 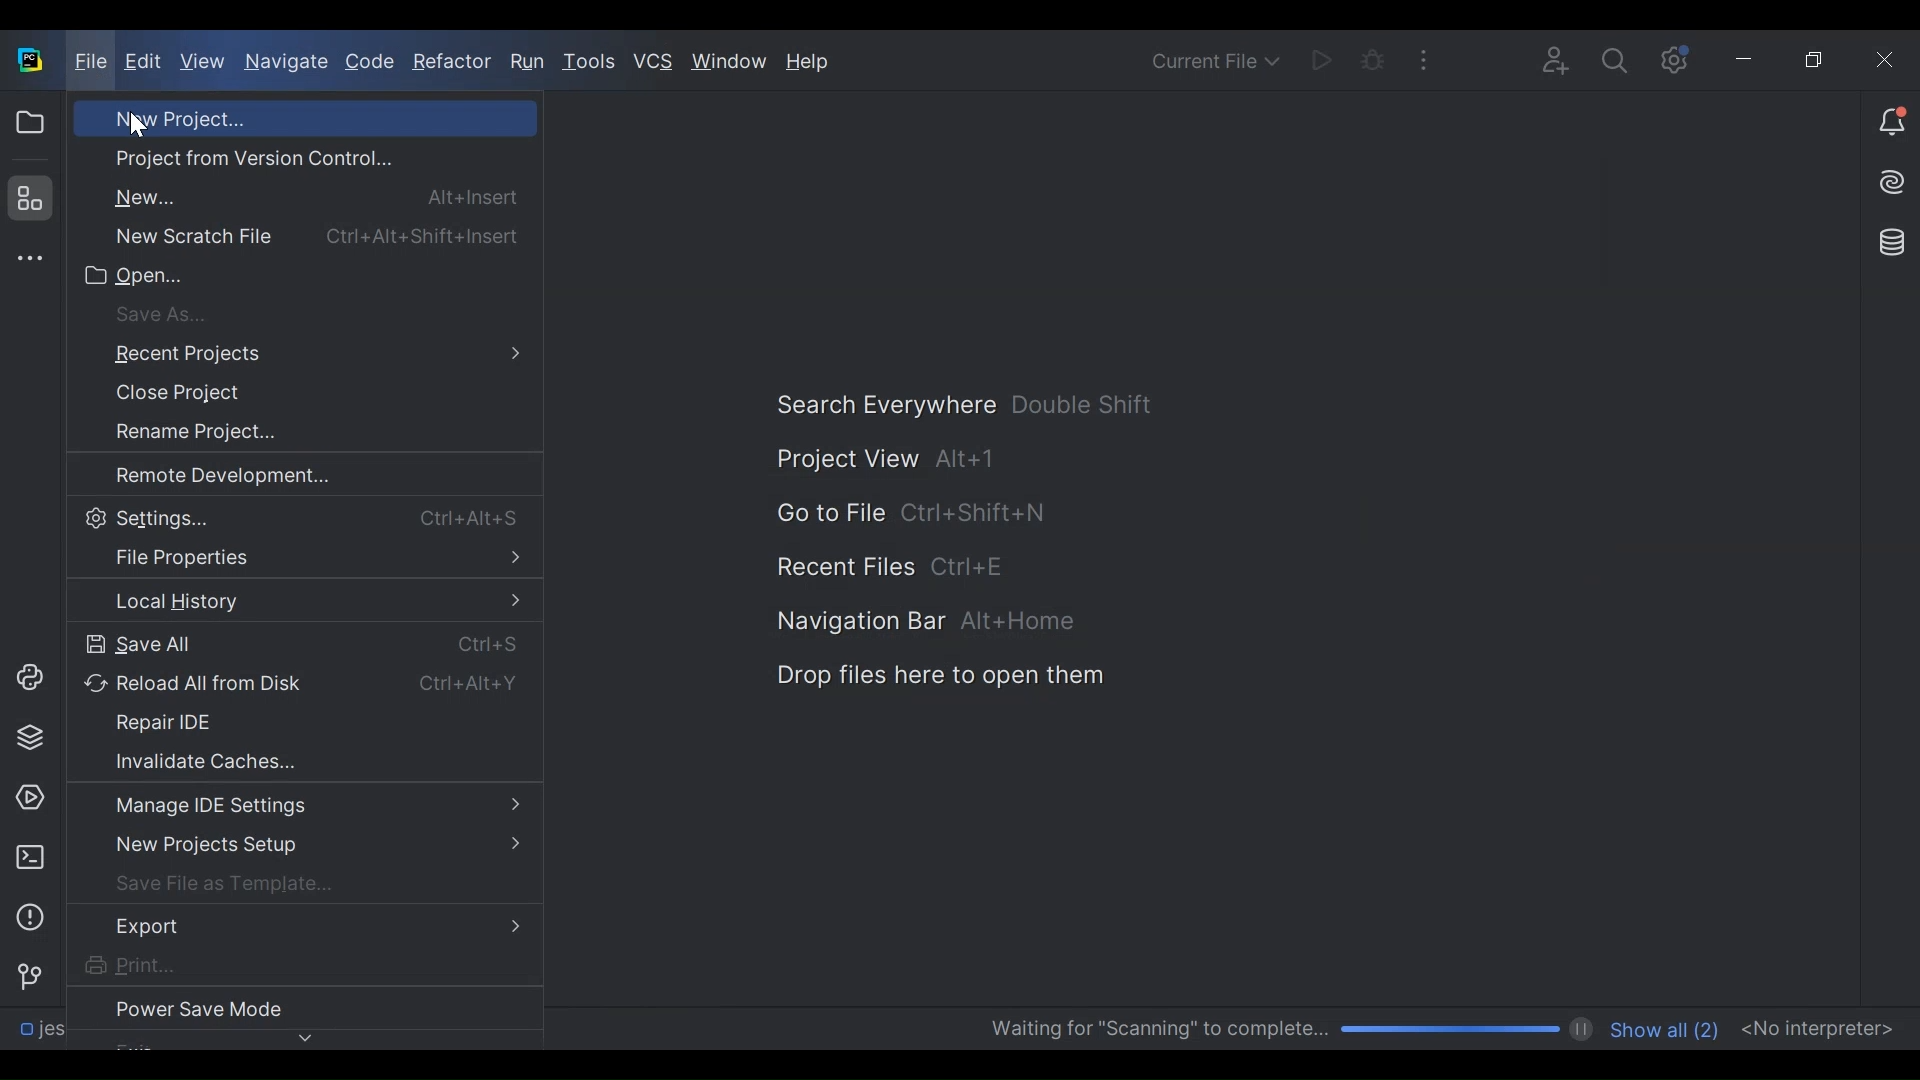 I want to click on PyCharm Desktop Icon, so click(x=32, y=62).